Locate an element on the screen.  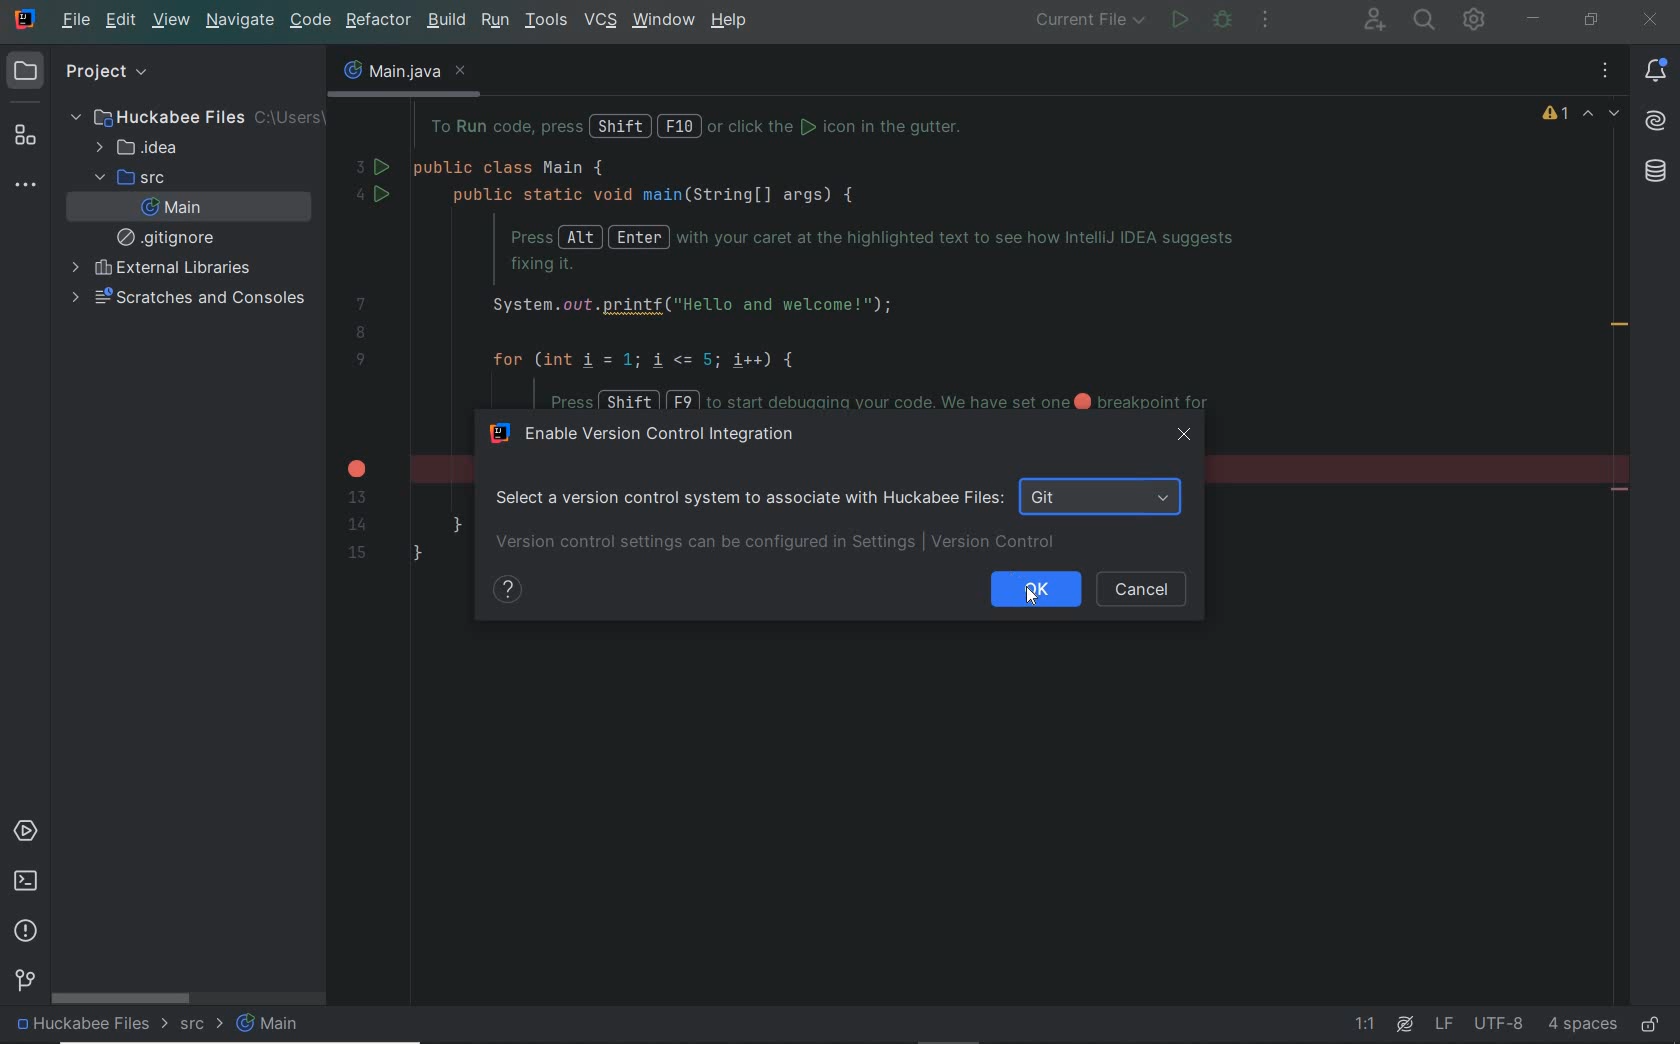
run is located at coordinates (1180, 21).